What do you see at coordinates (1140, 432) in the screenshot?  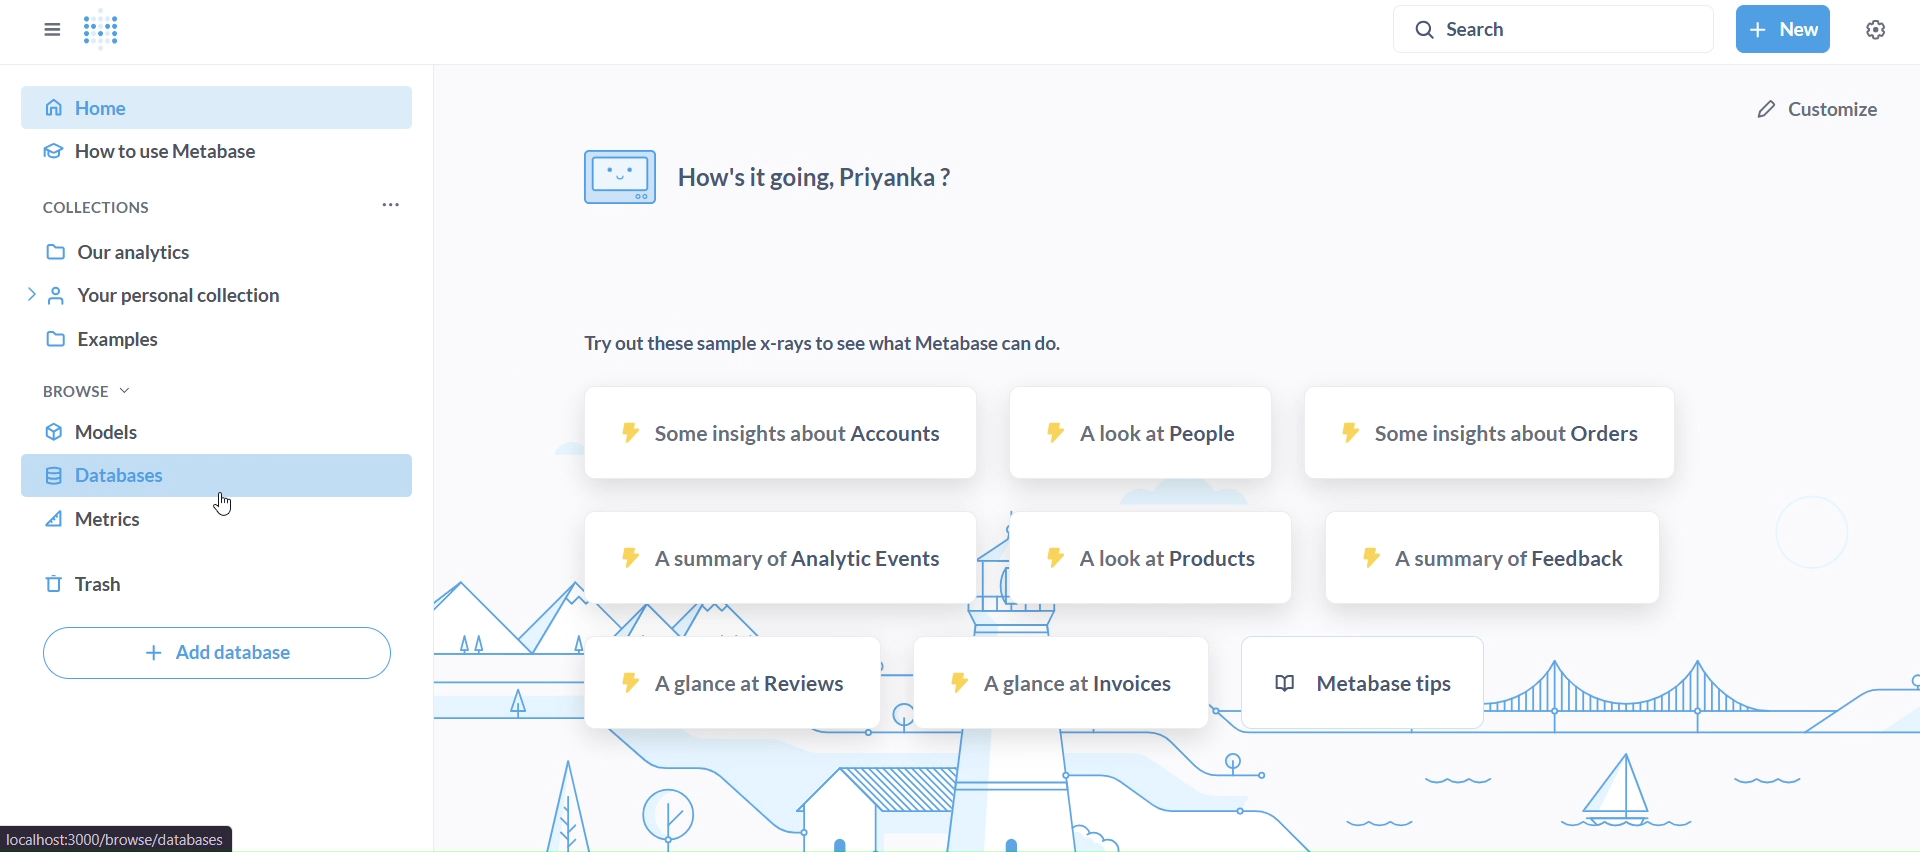 I see `a look at people` at bounding box center [1140, 432].